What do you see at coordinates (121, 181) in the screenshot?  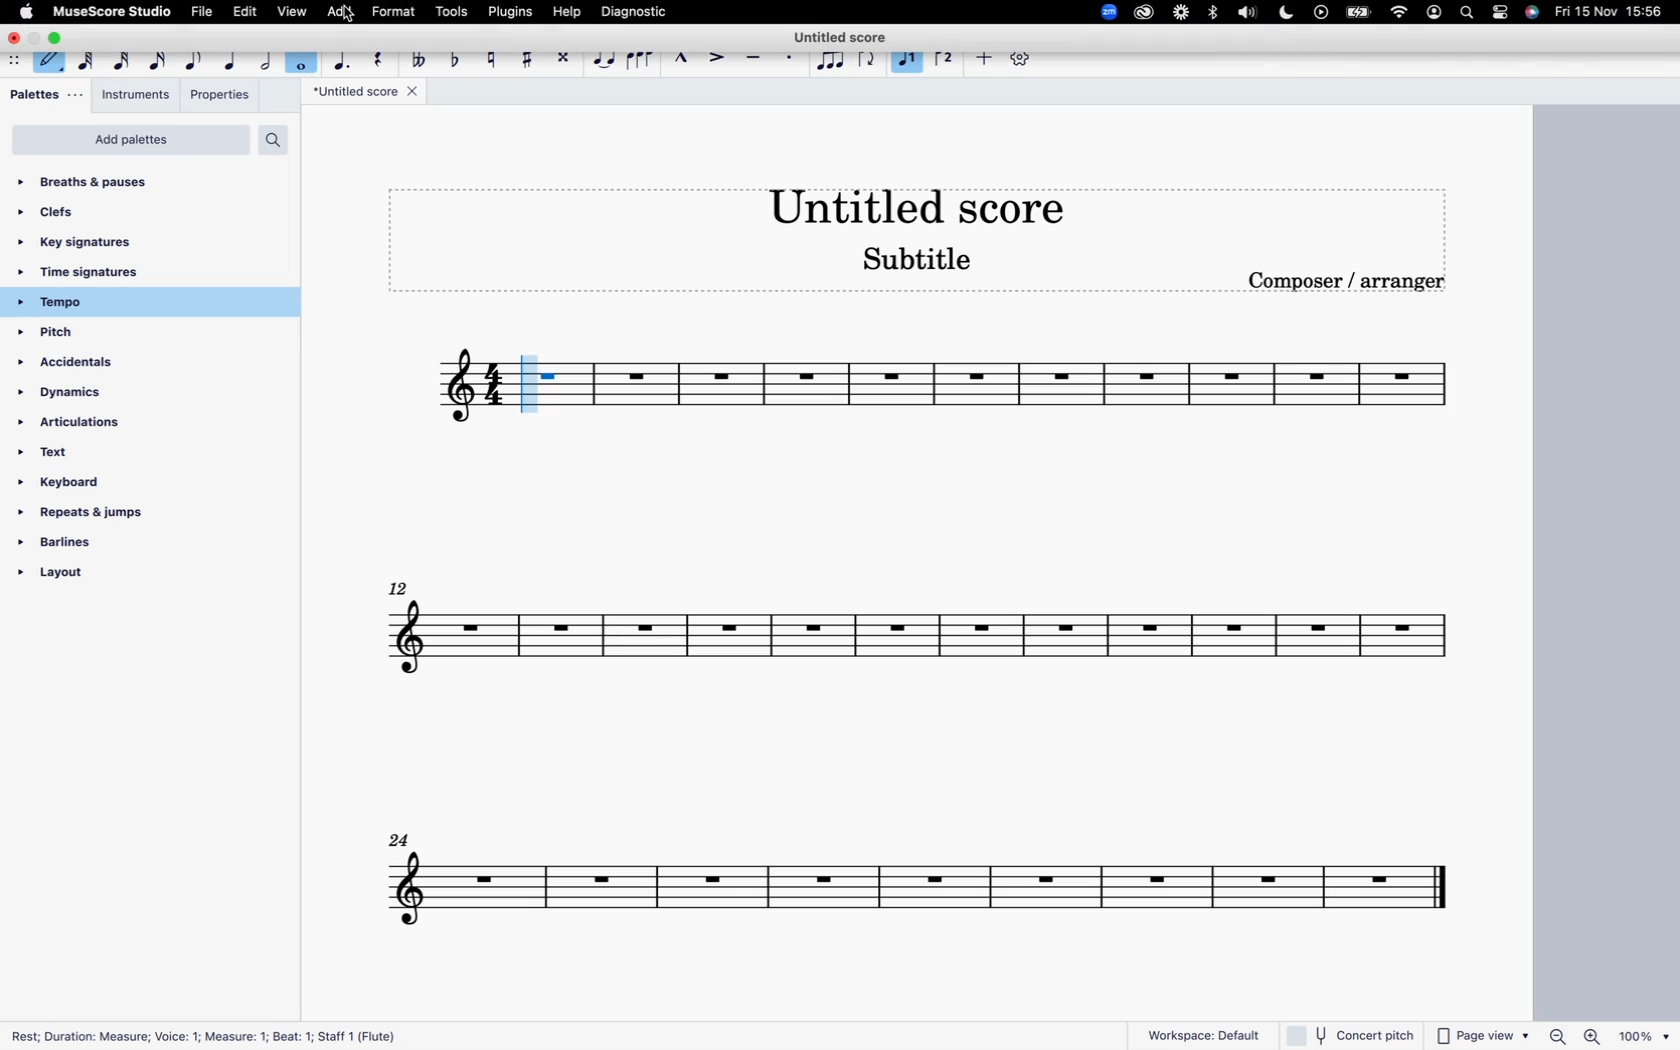 I see `breaths & pauses` at bounding box center [121, 181].